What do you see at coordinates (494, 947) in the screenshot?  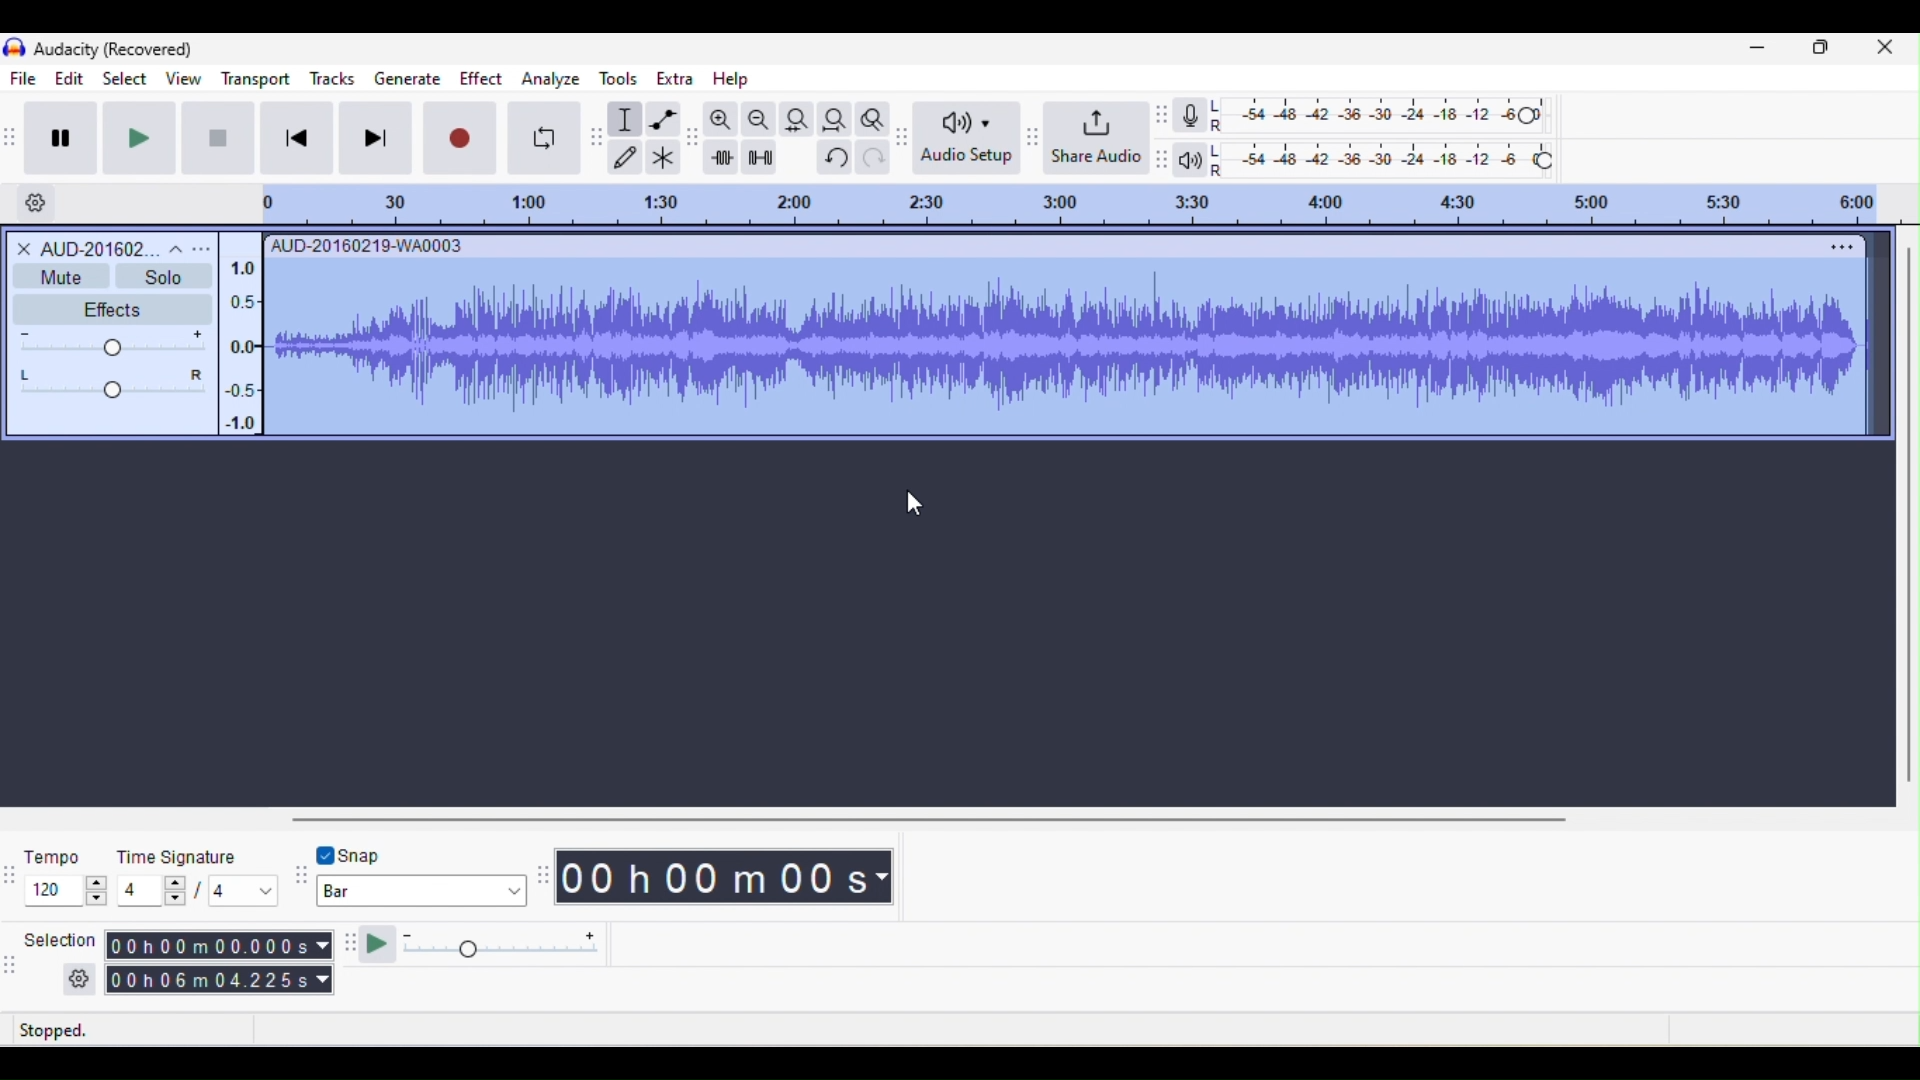 I see `play at speed` at bounding box center [494, 947].